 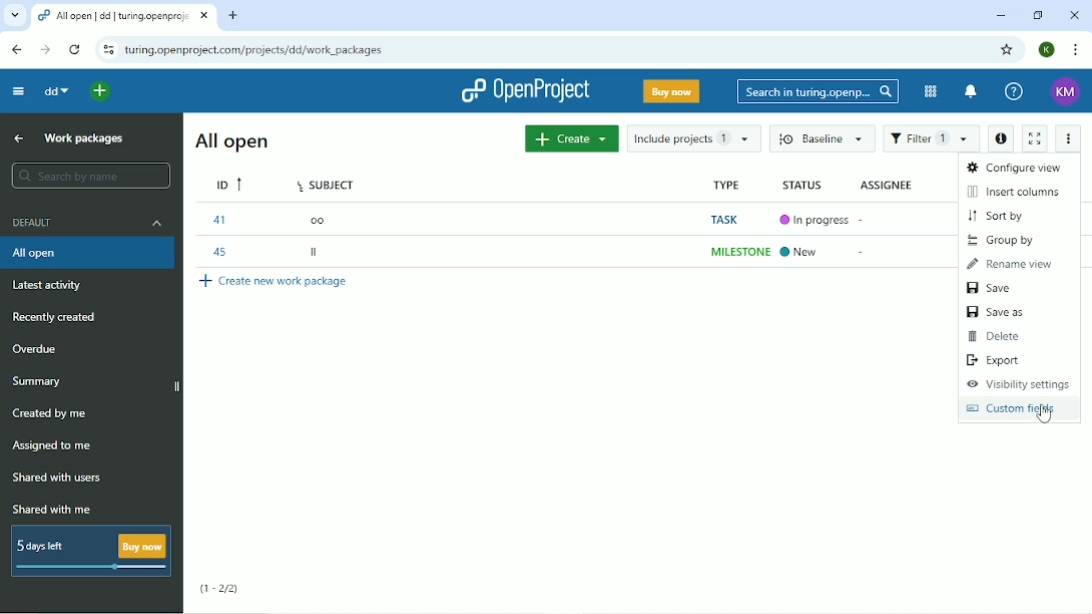 I want to click on Search in Turing.opening, so click(x=818, y=92).